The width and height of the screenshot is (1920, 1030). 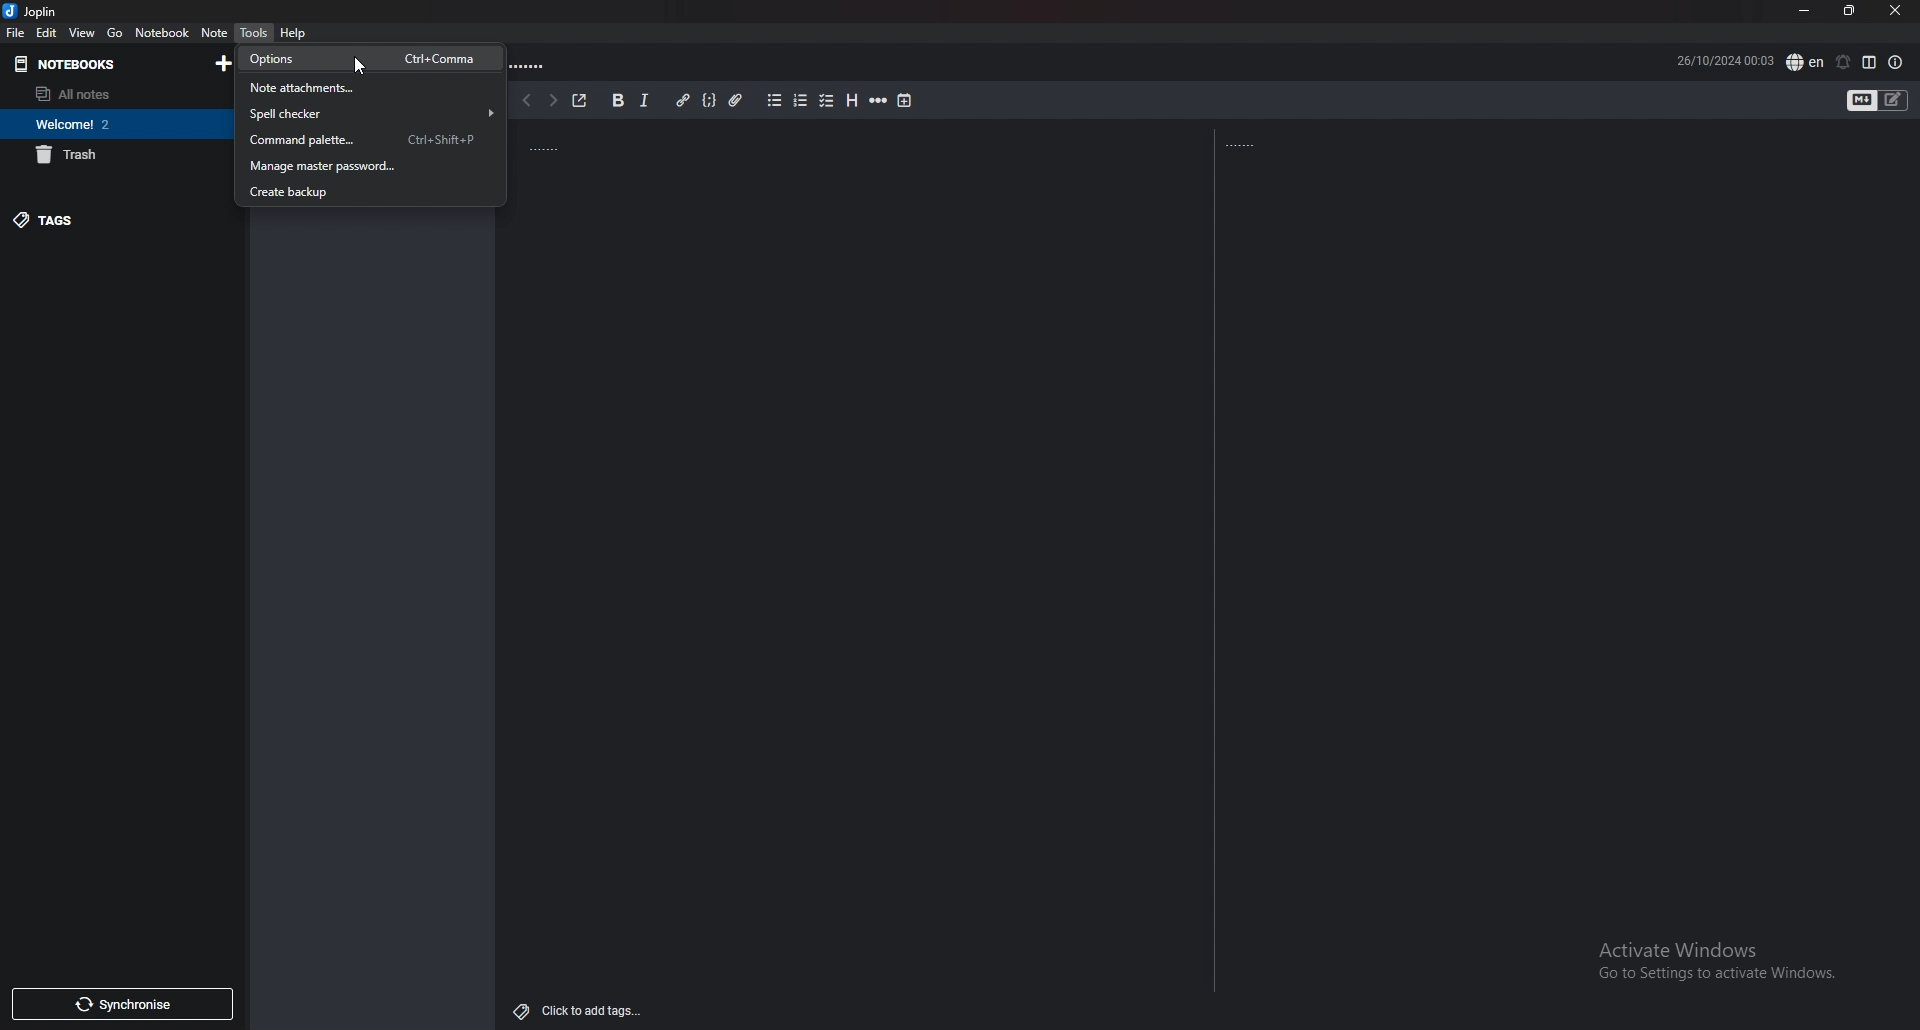 I want to click on close, so click(x=1895, y=11).